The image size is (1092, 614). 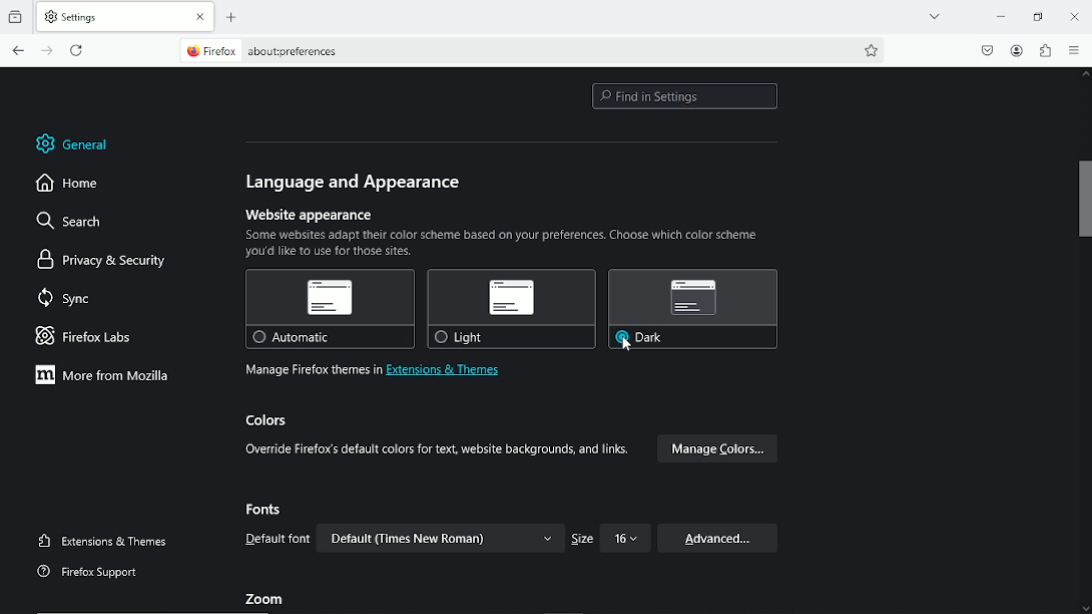 I want to click on Firefox support, so click(x=93, y=573).